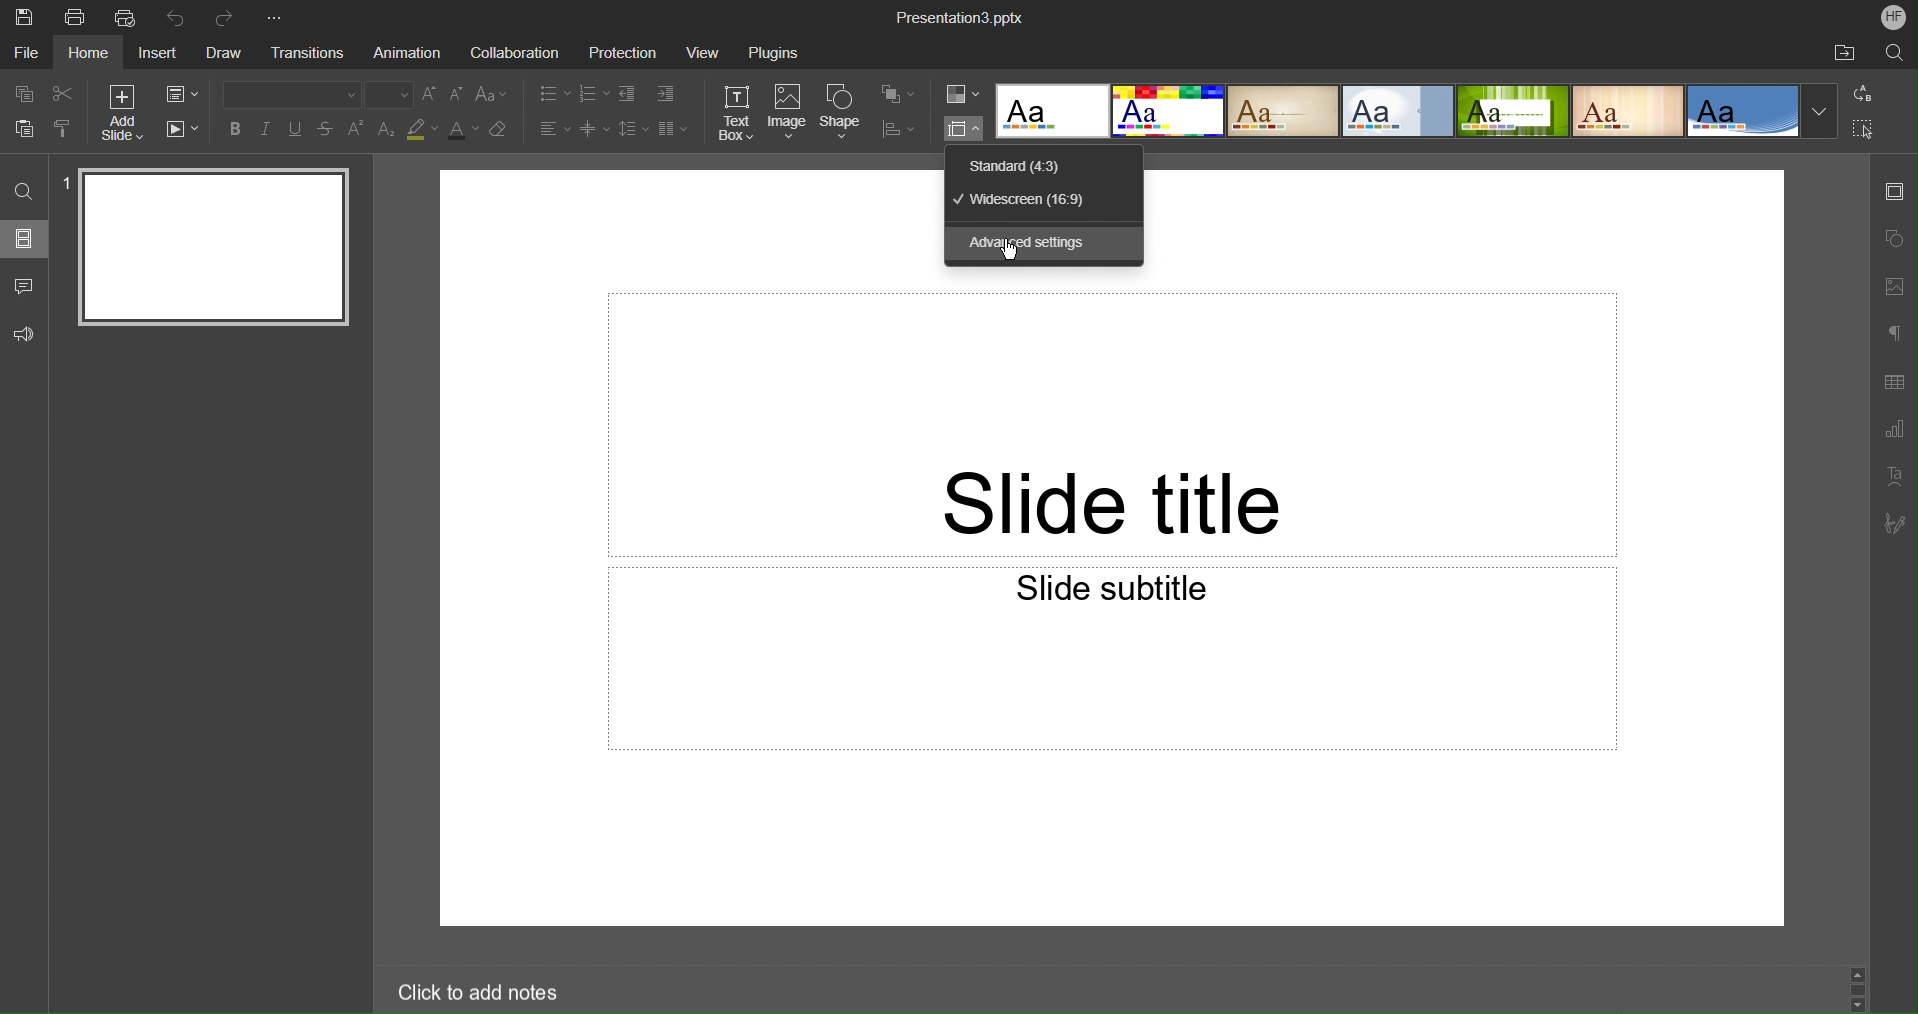 The height and width of the screenshot is (1014, 1918). What do you see at coordinates (961, 95) in the screenshot?
I see `Change Color Themes` at bounding box center [961, 95].